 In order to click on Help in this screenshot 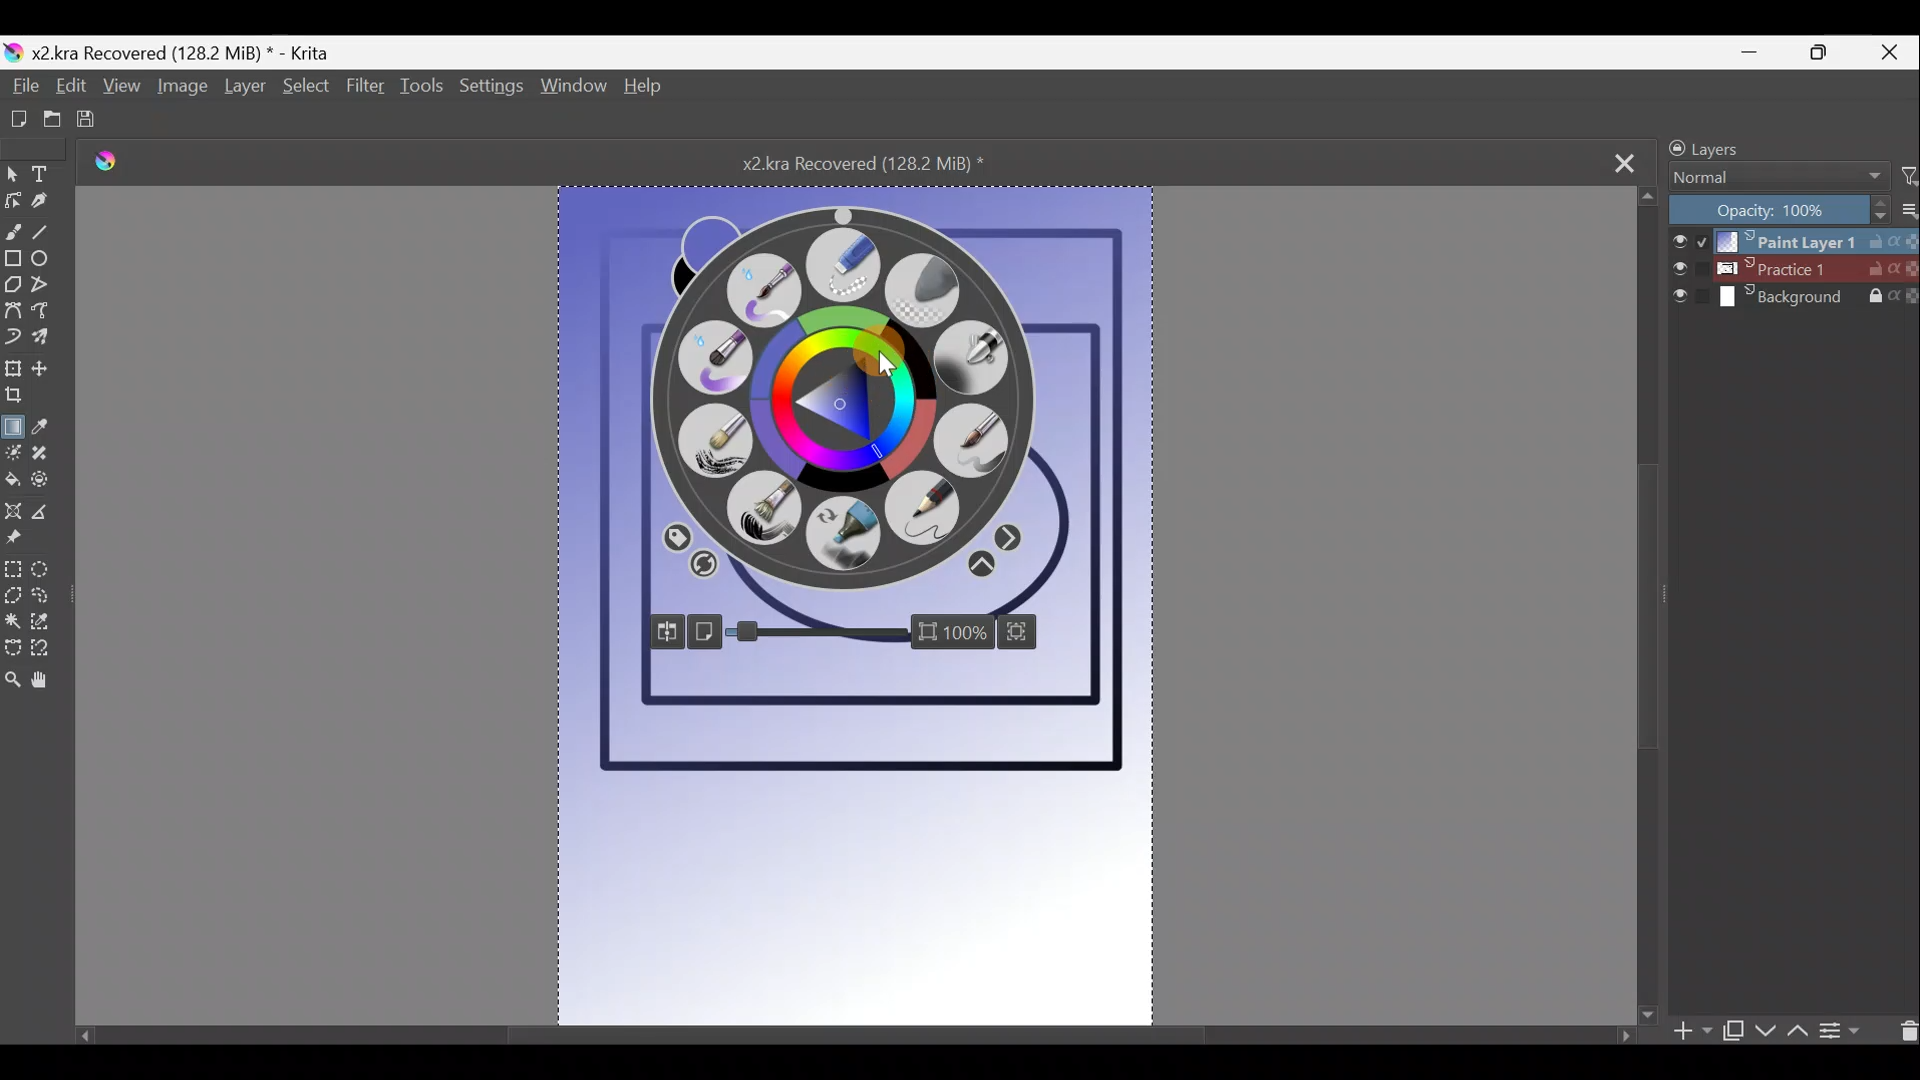, I will do `click(644, 89)`.